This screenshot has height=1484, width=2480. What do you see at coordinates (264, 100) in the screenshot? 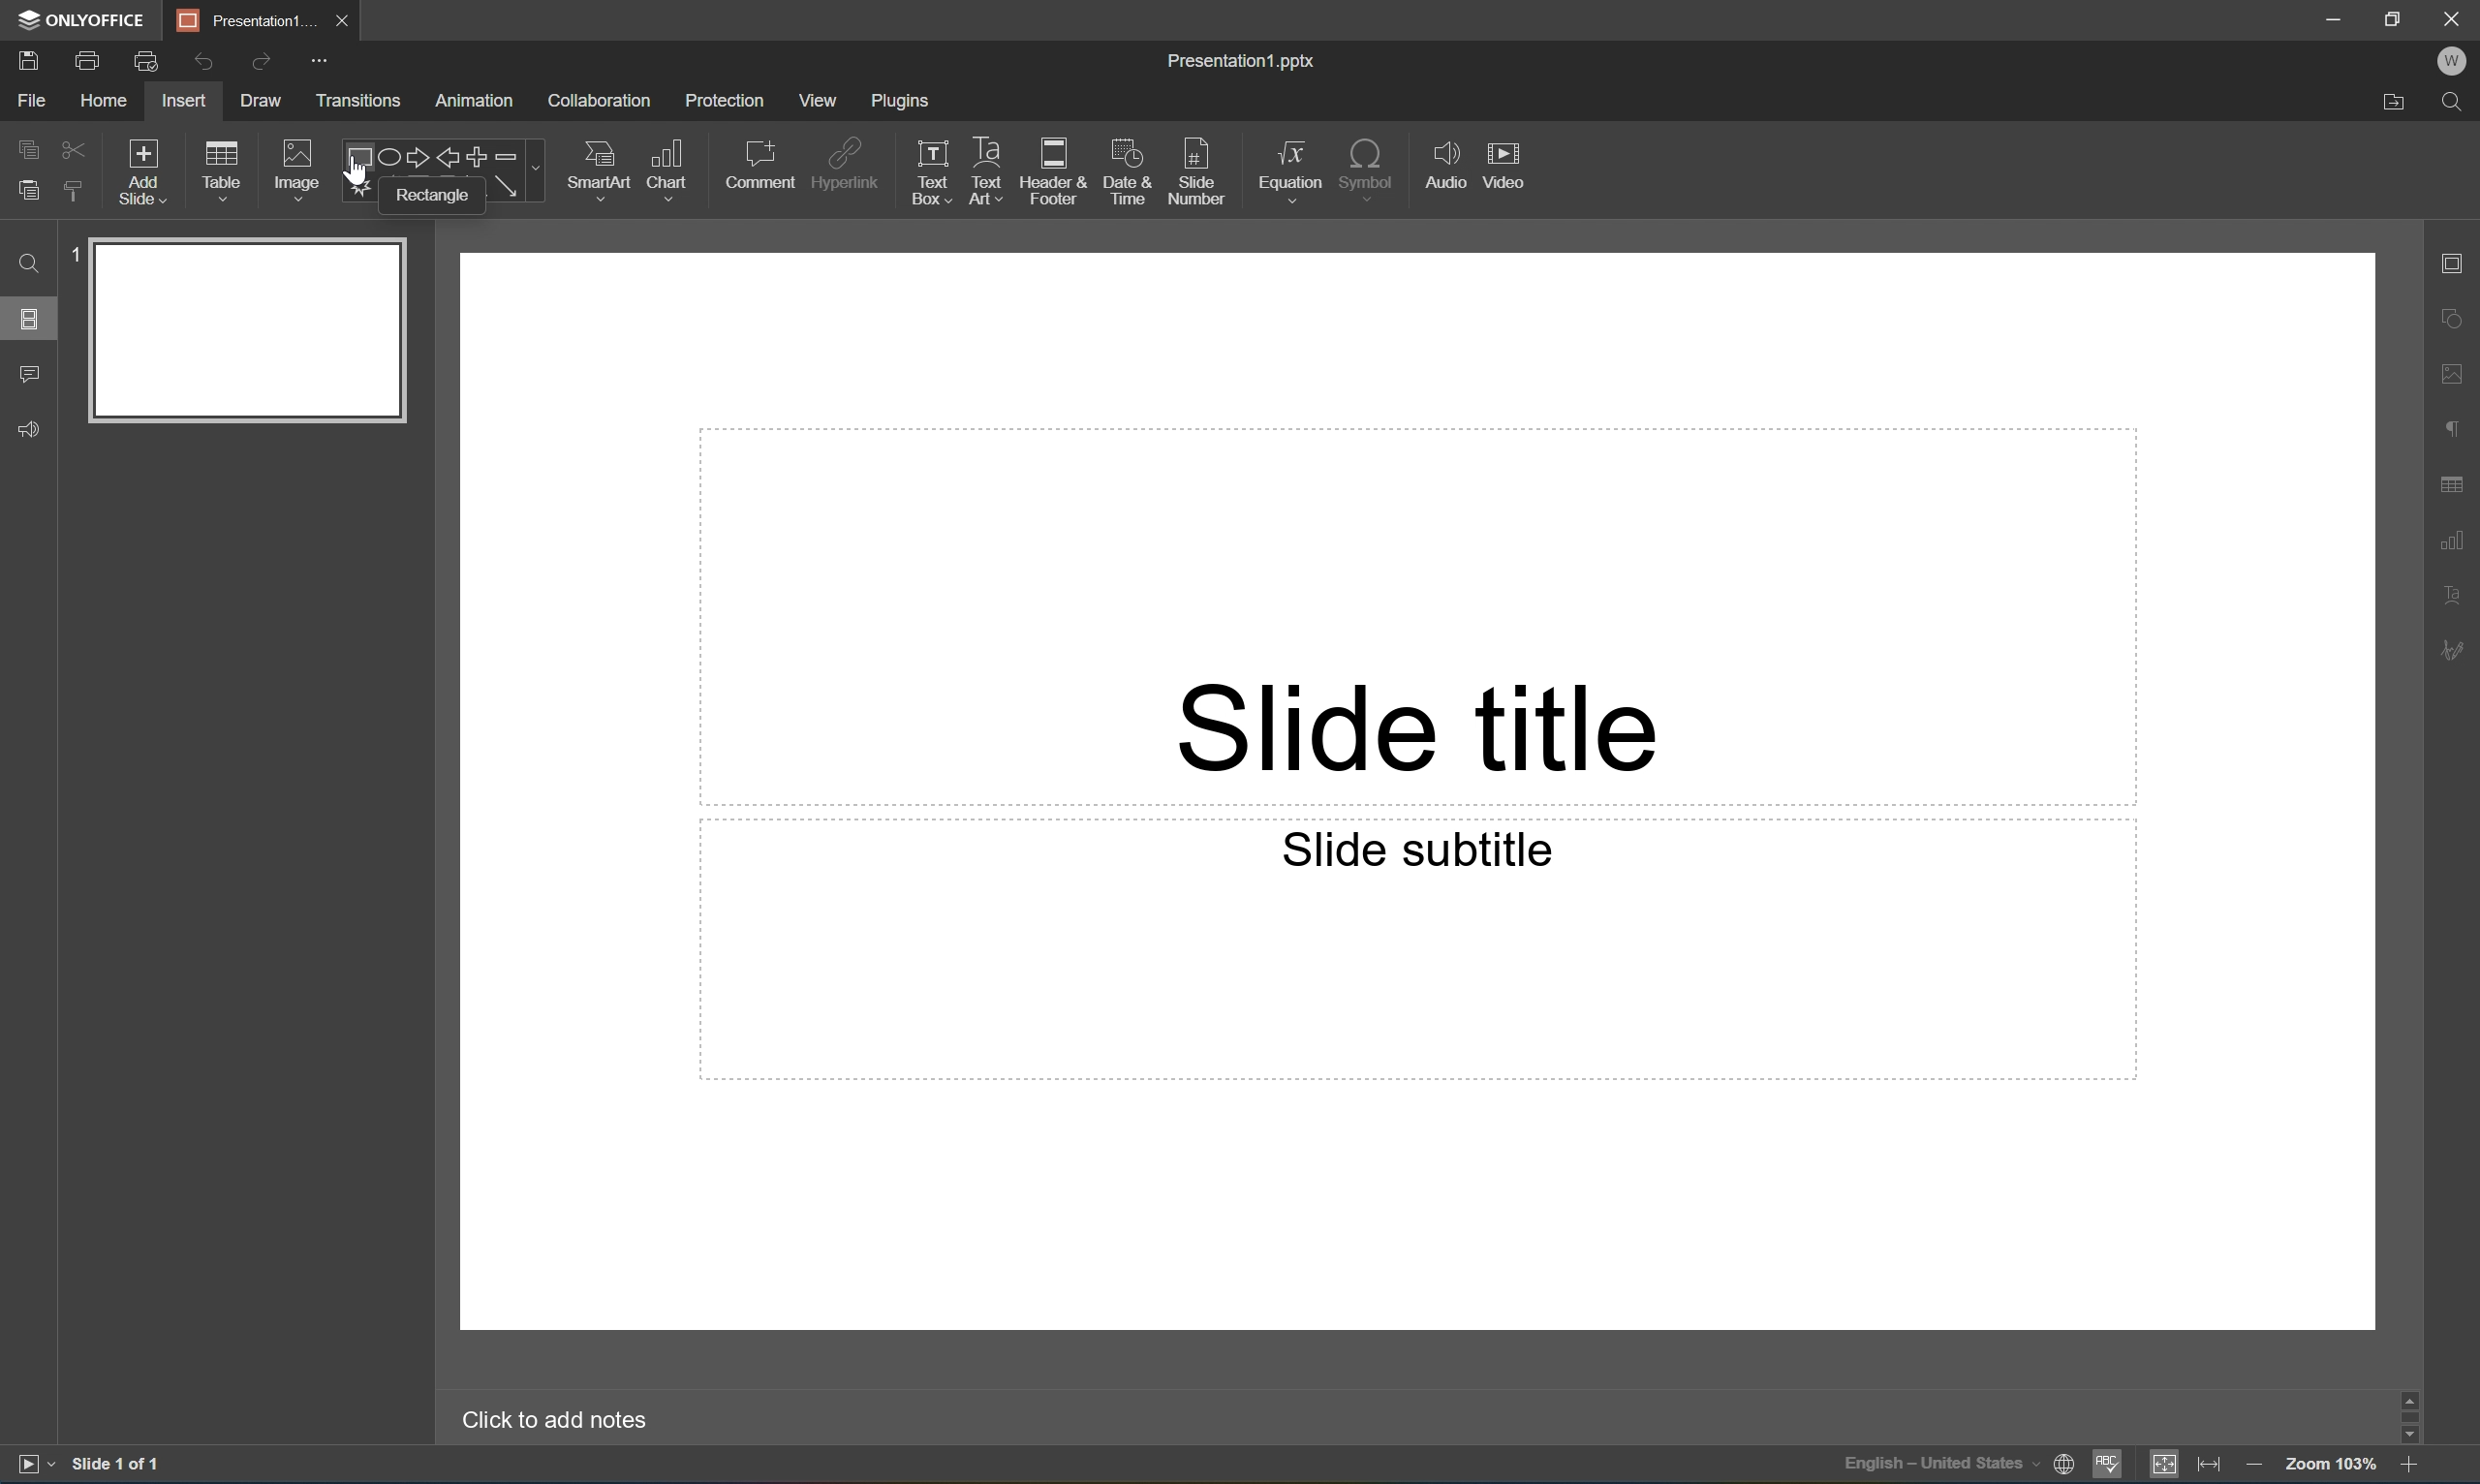
I see `Draw` at bounding box center [264, 100].